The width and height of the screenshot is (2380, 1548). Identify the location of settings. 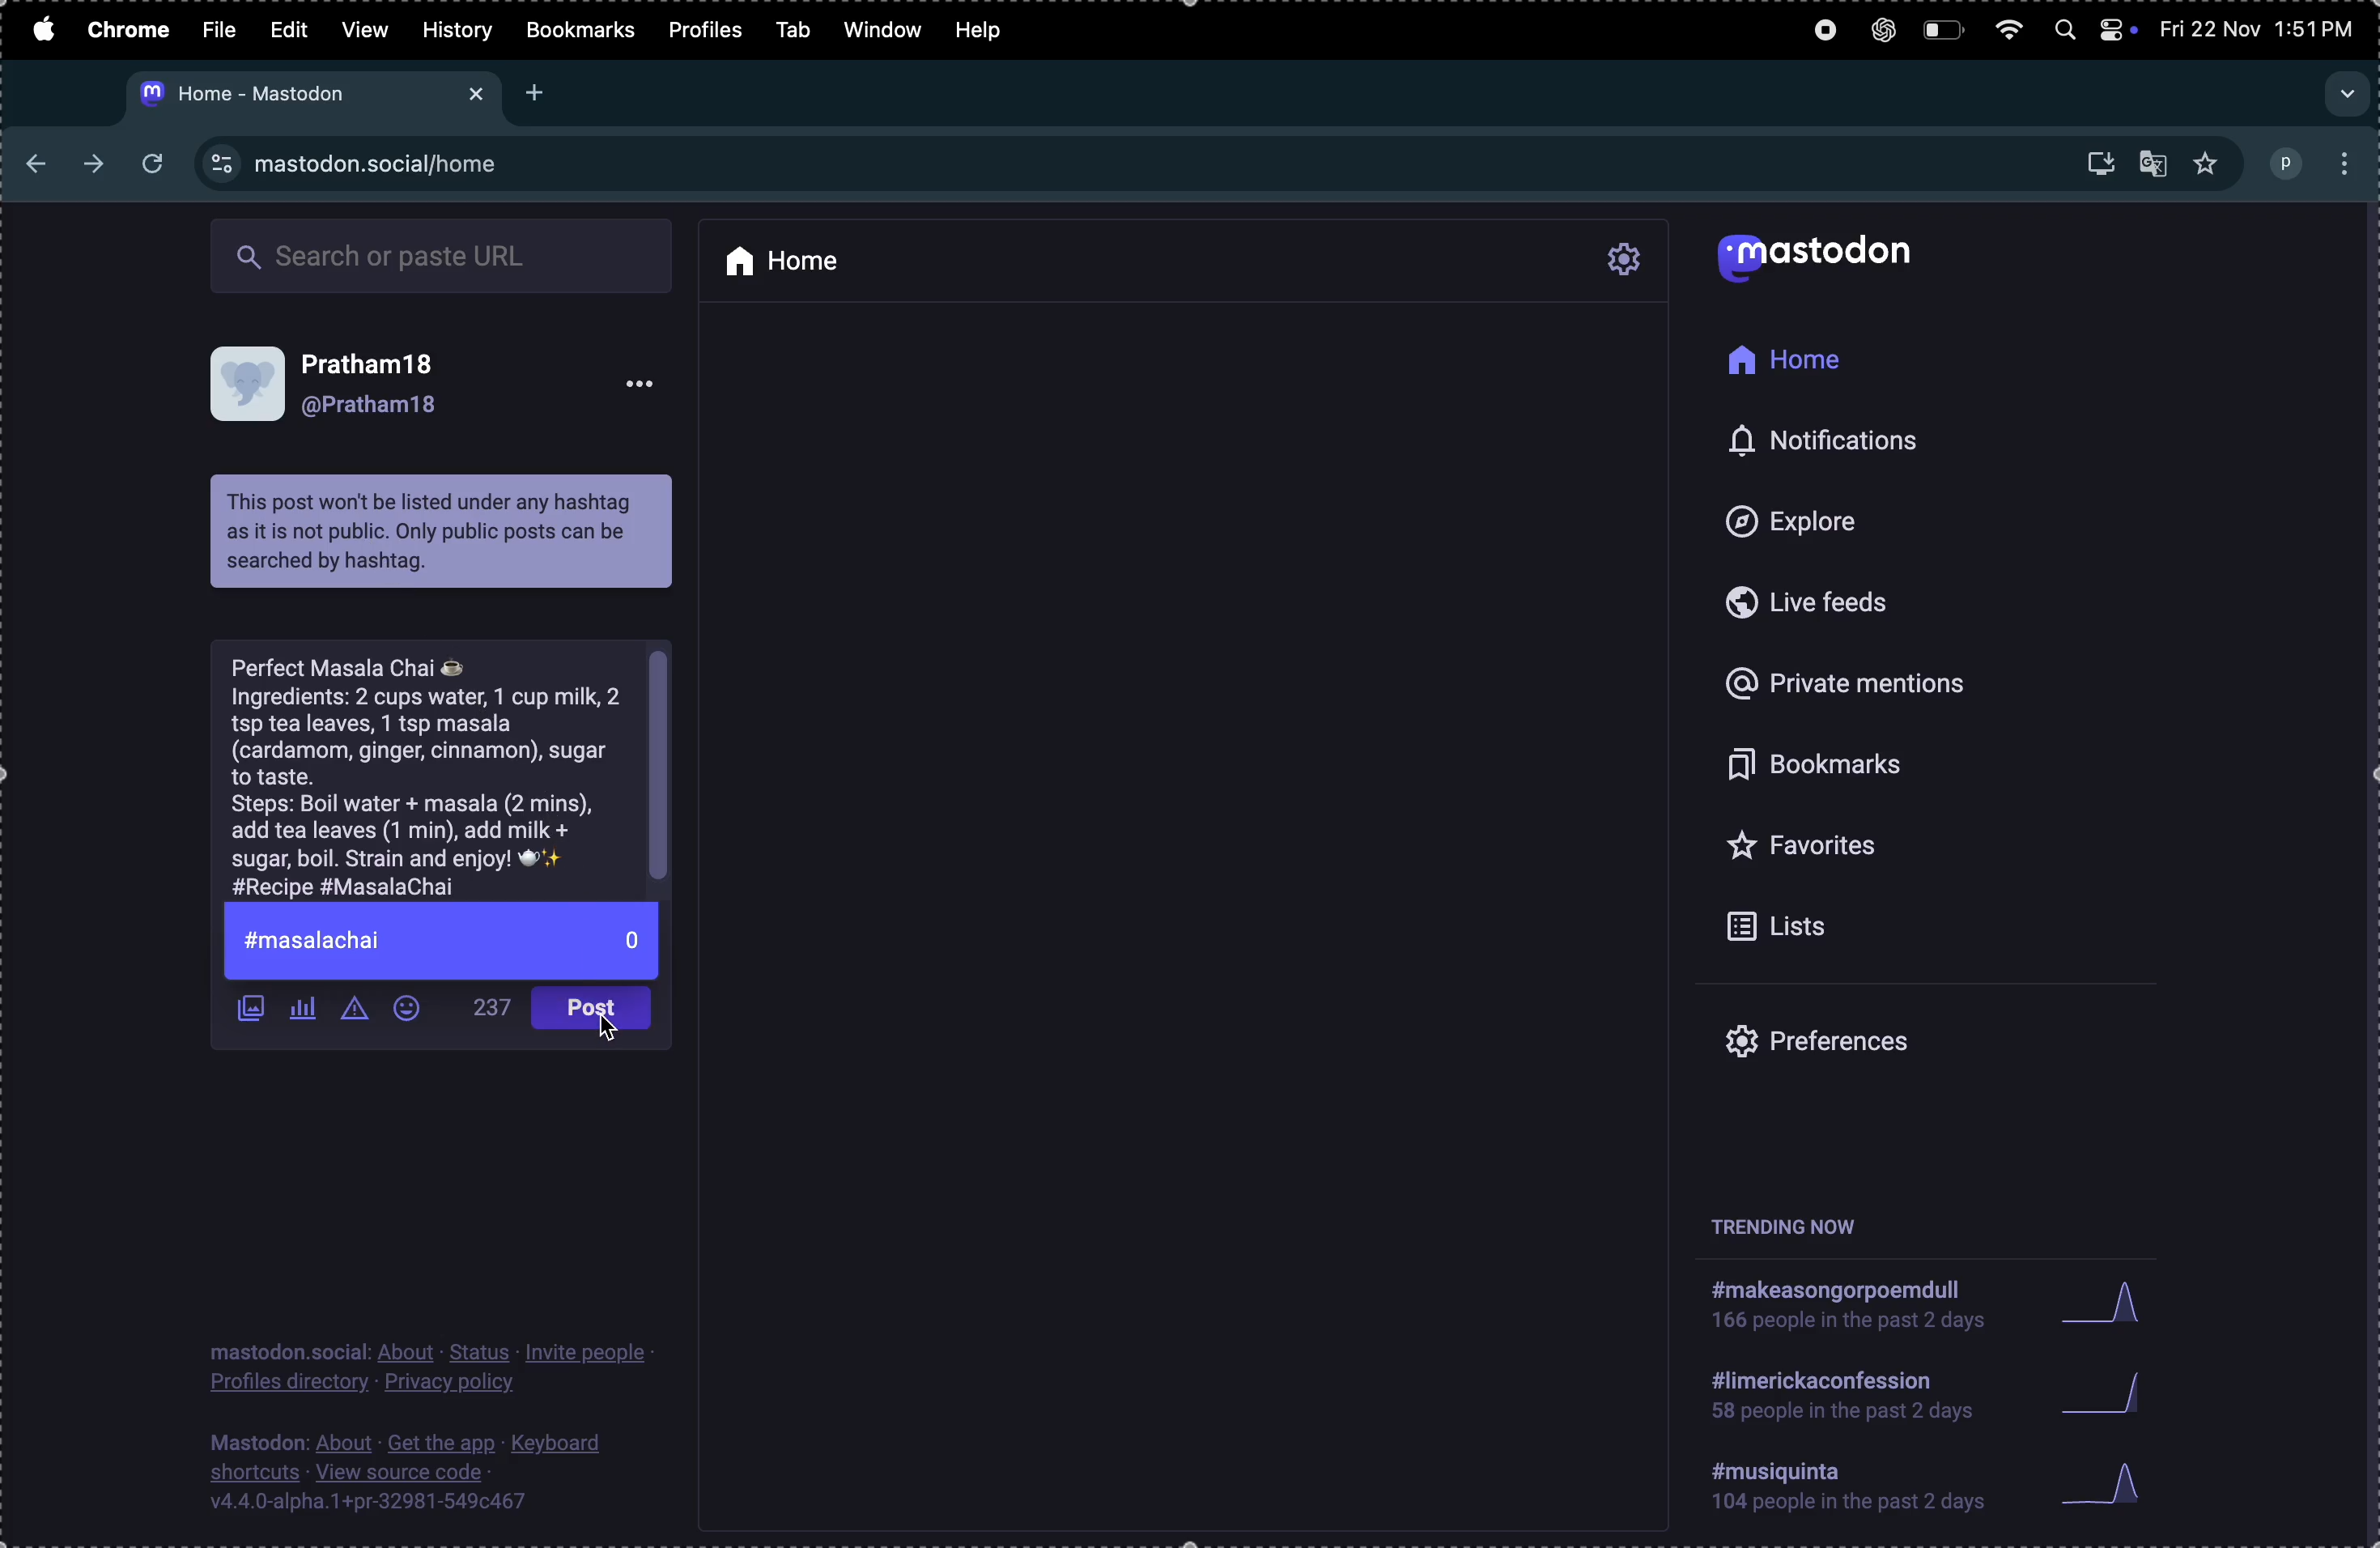
(1625, 261).